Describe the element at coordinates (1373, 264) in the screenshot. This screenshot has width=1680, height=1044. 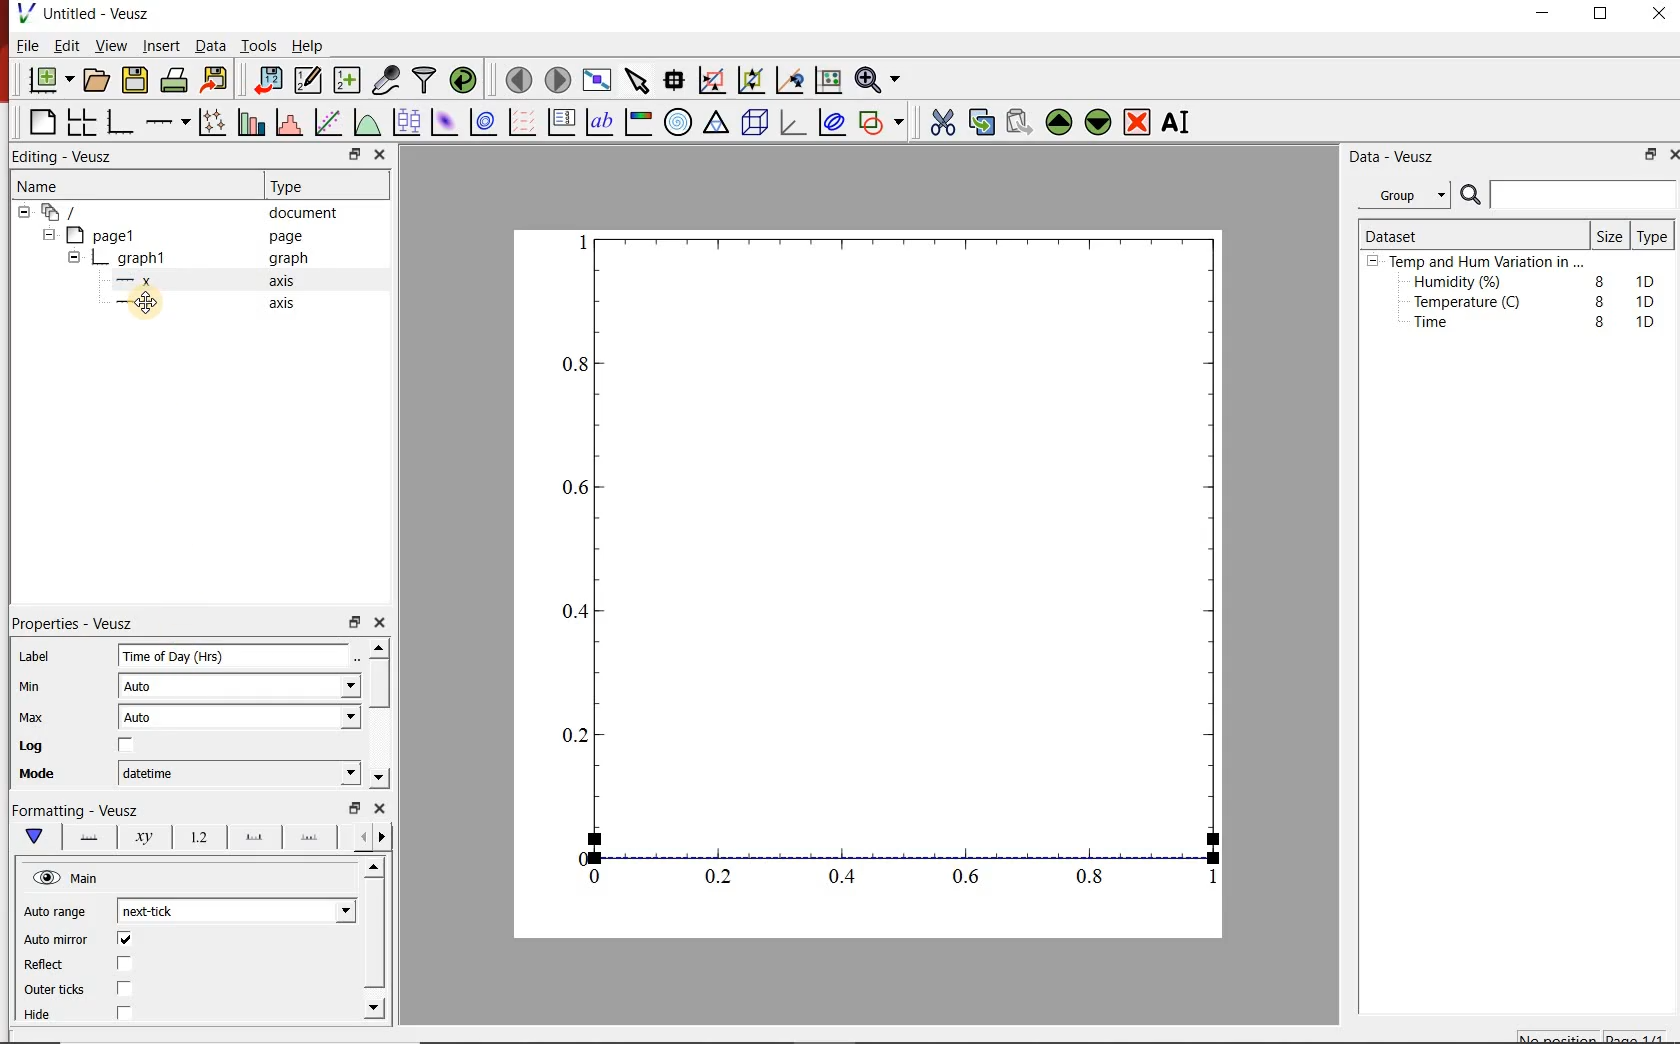
I see `hide sub menu` at that location.